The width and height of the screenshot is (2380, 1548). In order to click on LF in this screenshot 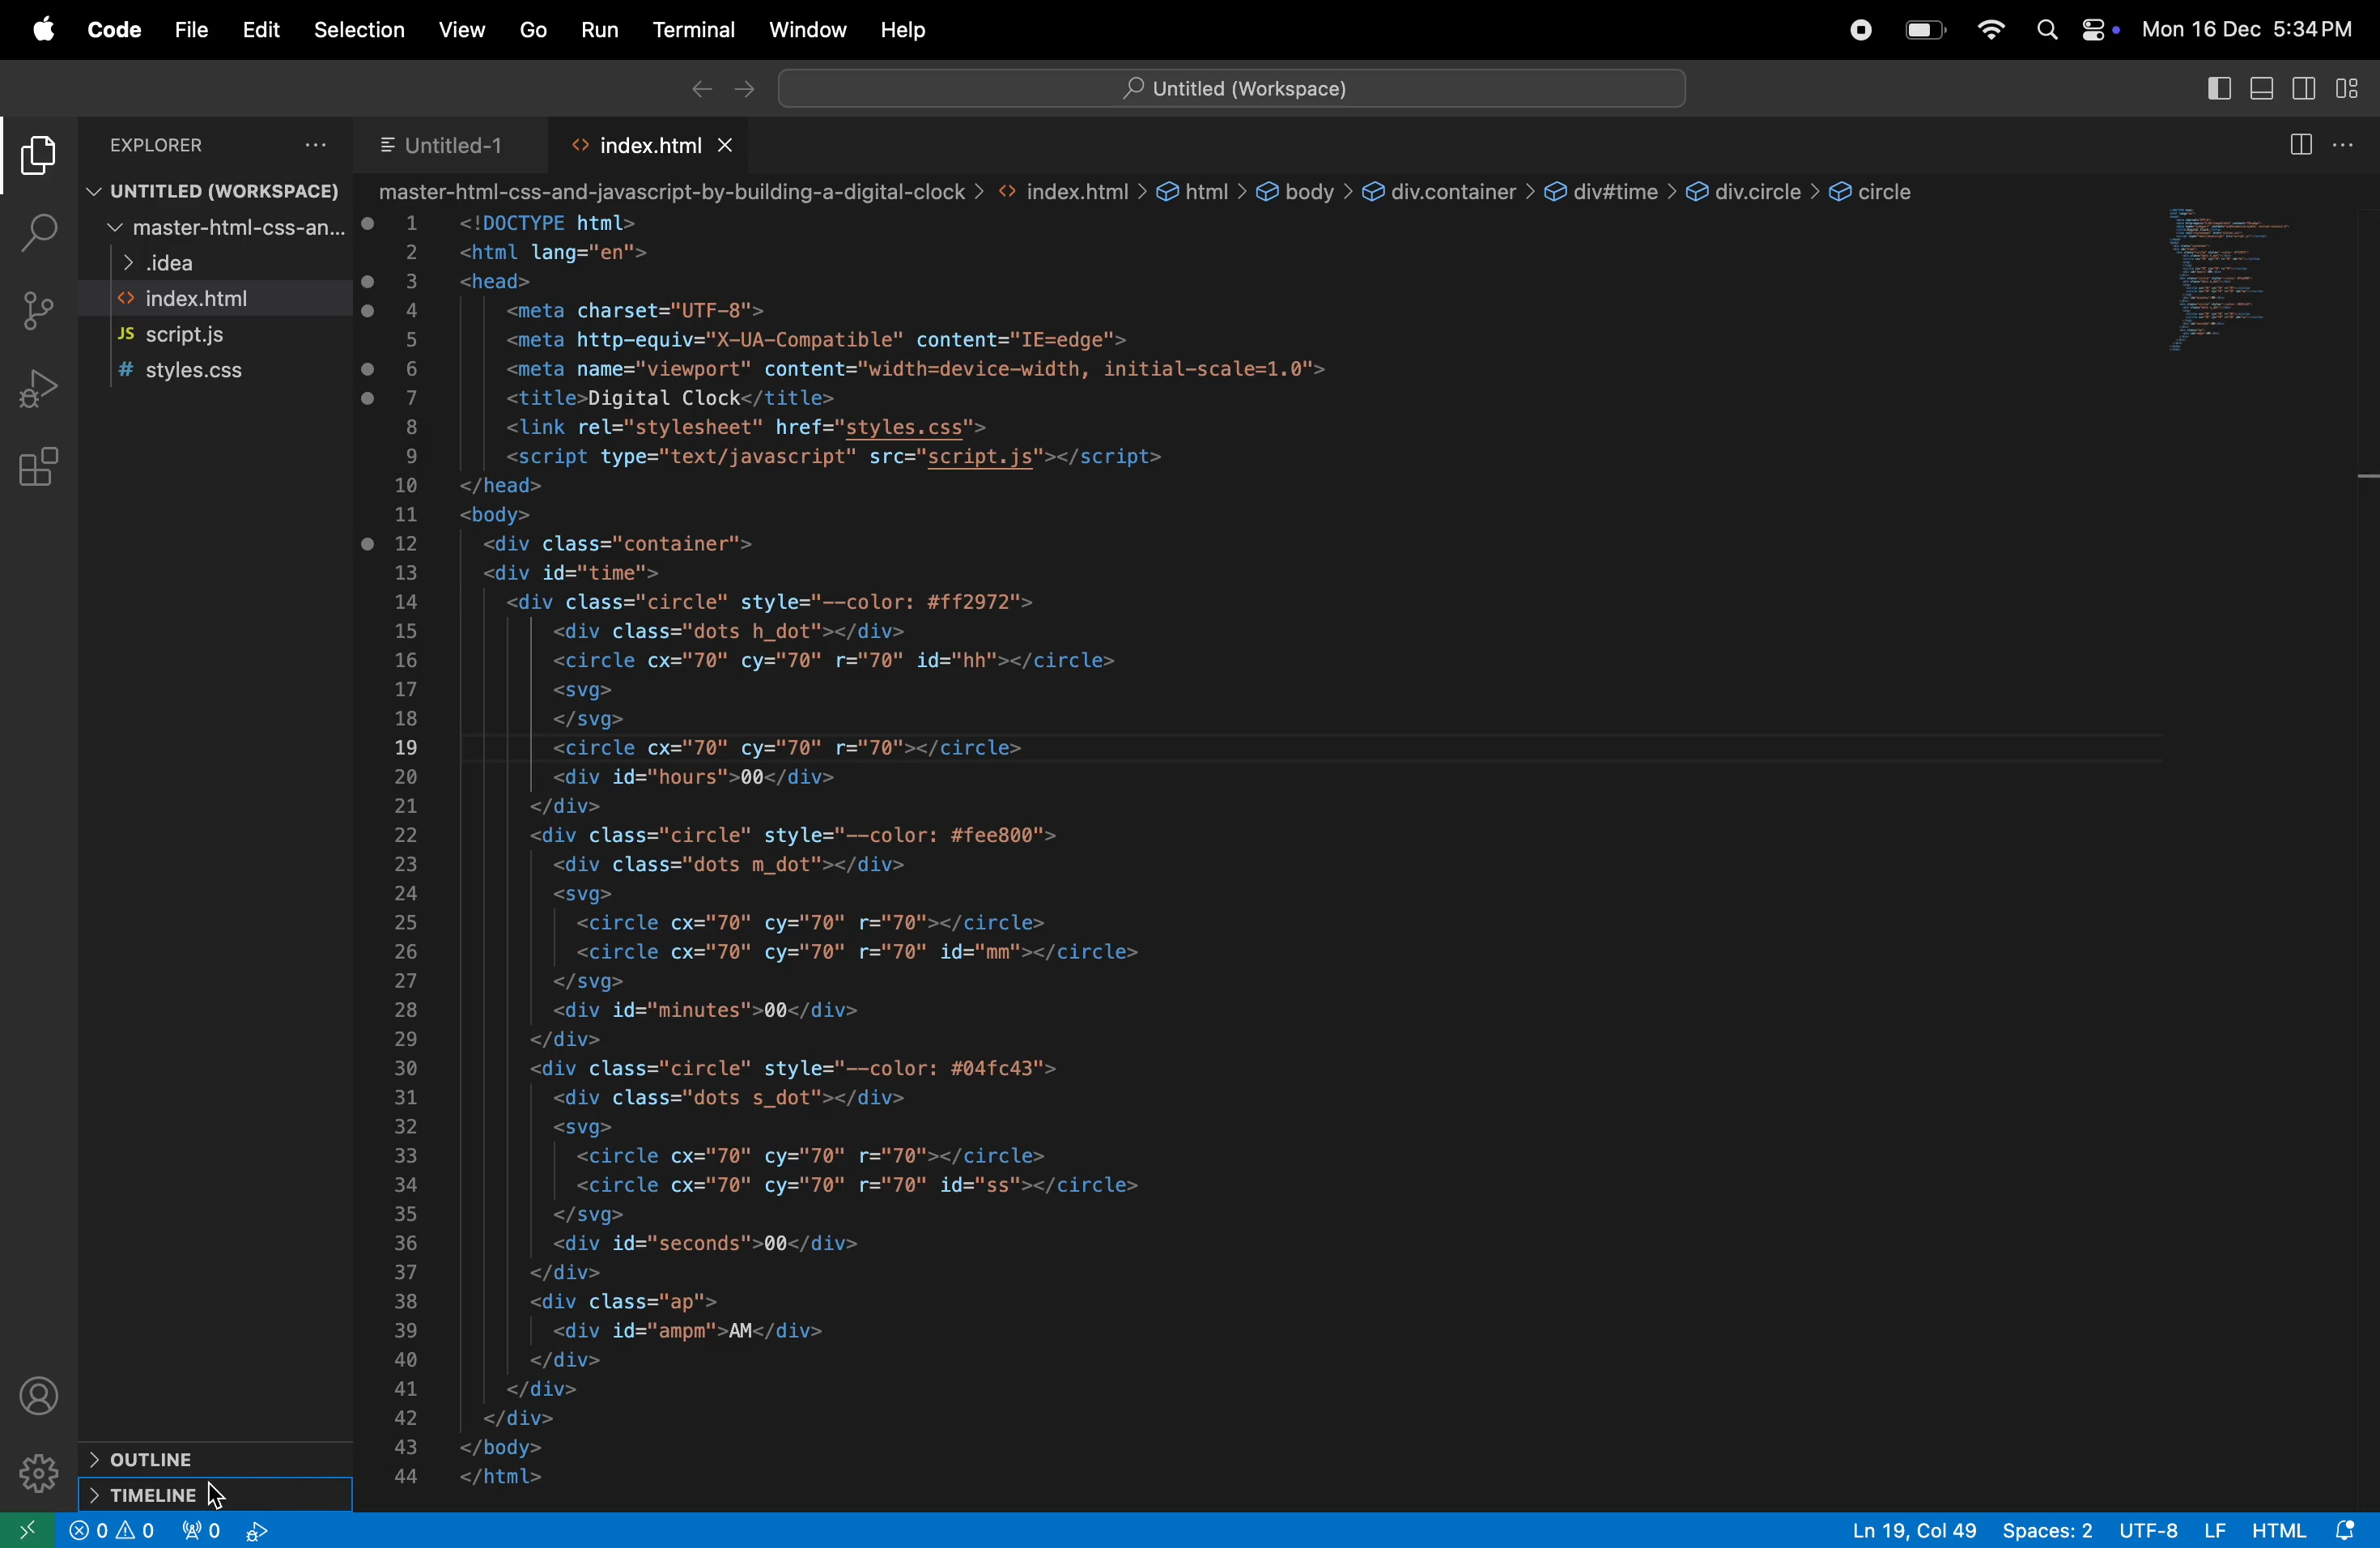, I will do `click(2214, 1529)`.